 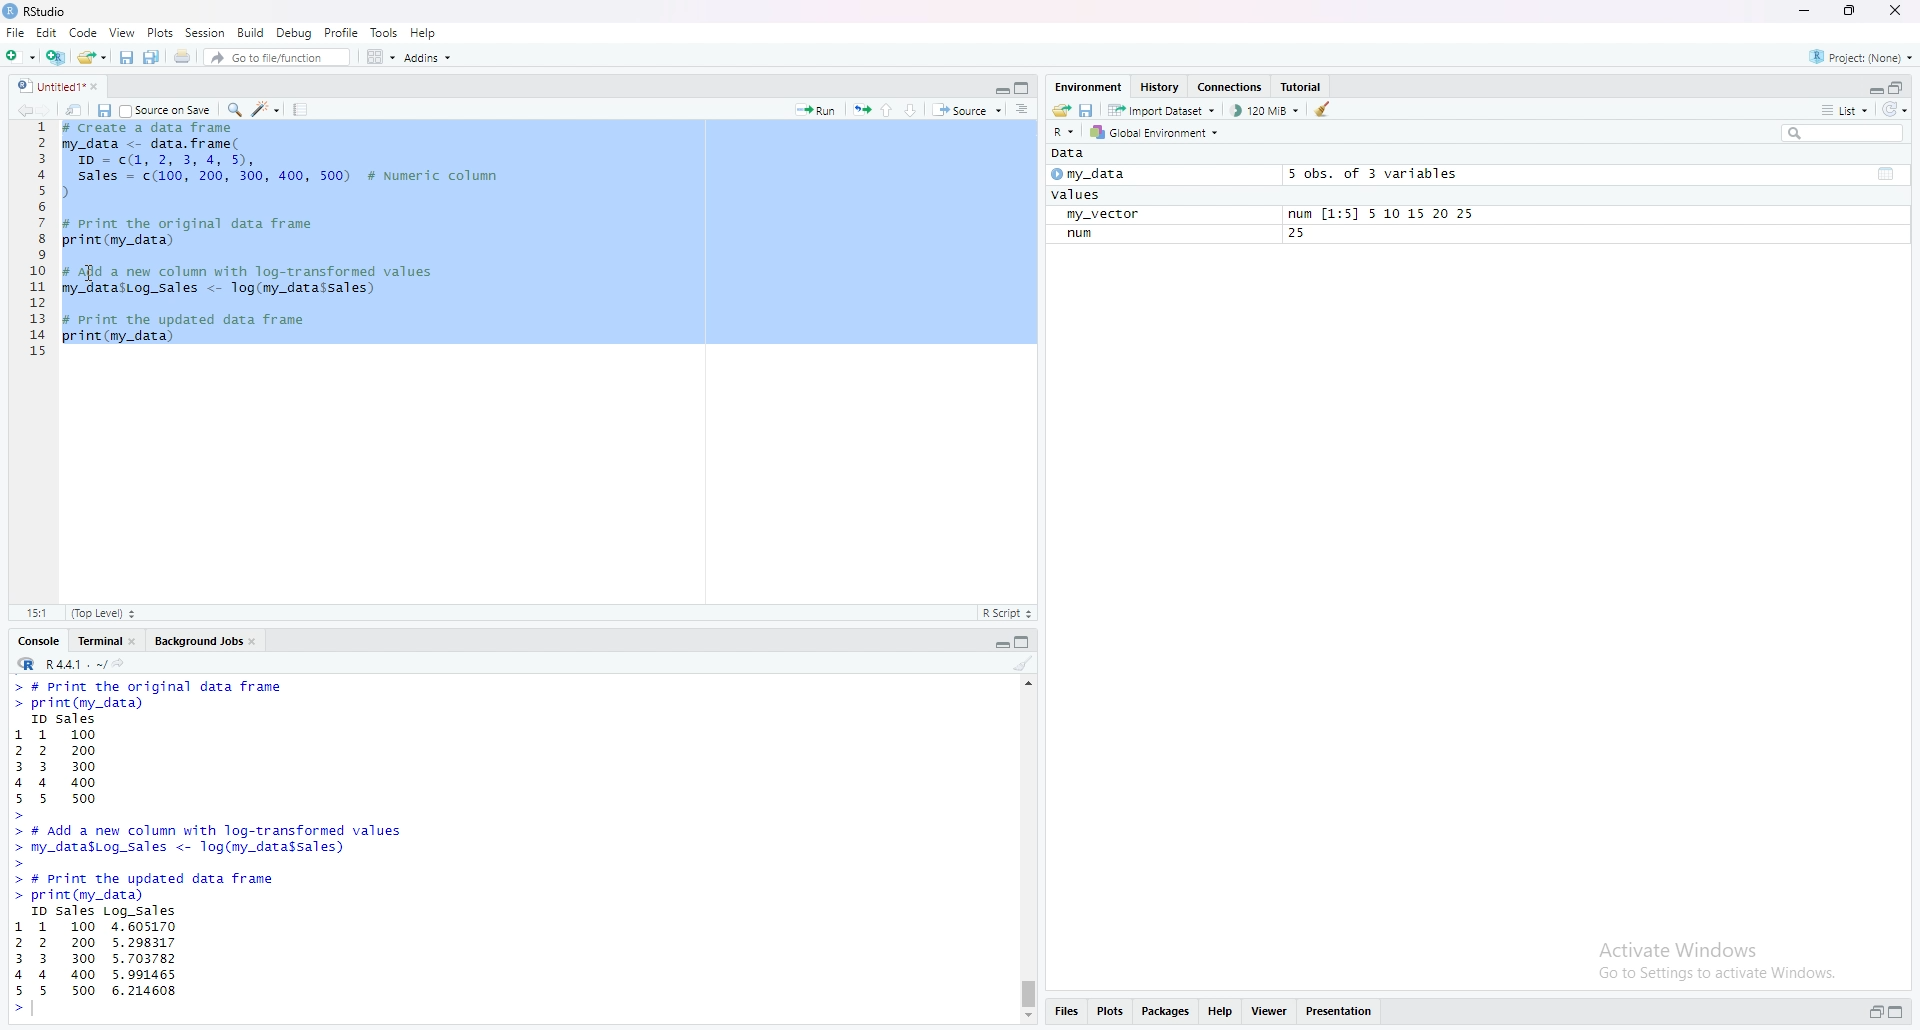 What do you see at coordinates (16, 111) in the screenshot?
I see `Go back to the previous source location` at bounding box center [16, 111].